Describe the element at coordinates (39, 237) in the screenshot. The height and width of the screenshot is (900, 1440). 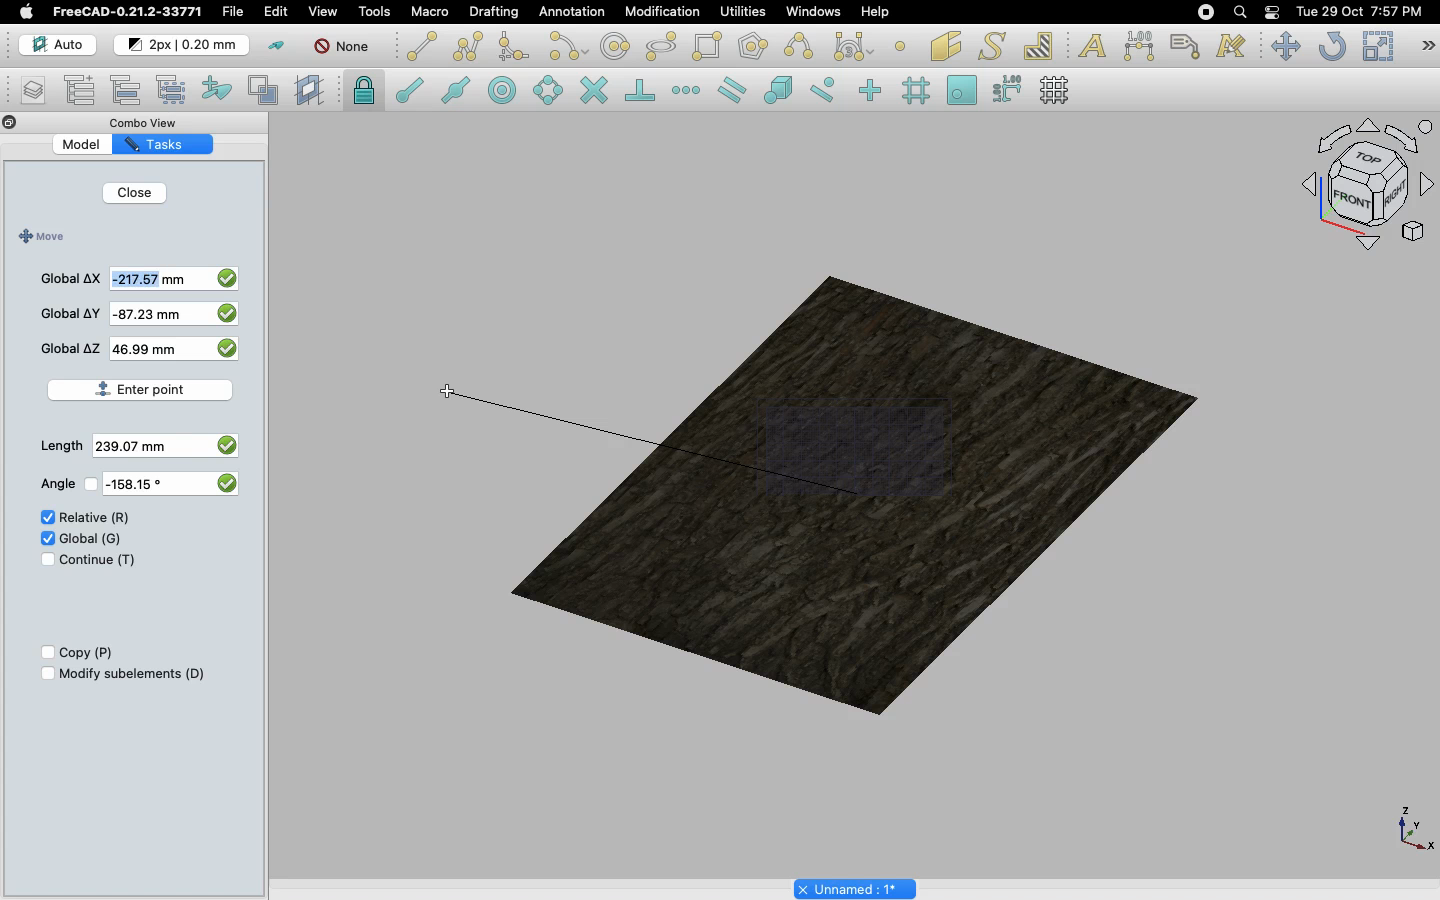
I see `Move` at that location.